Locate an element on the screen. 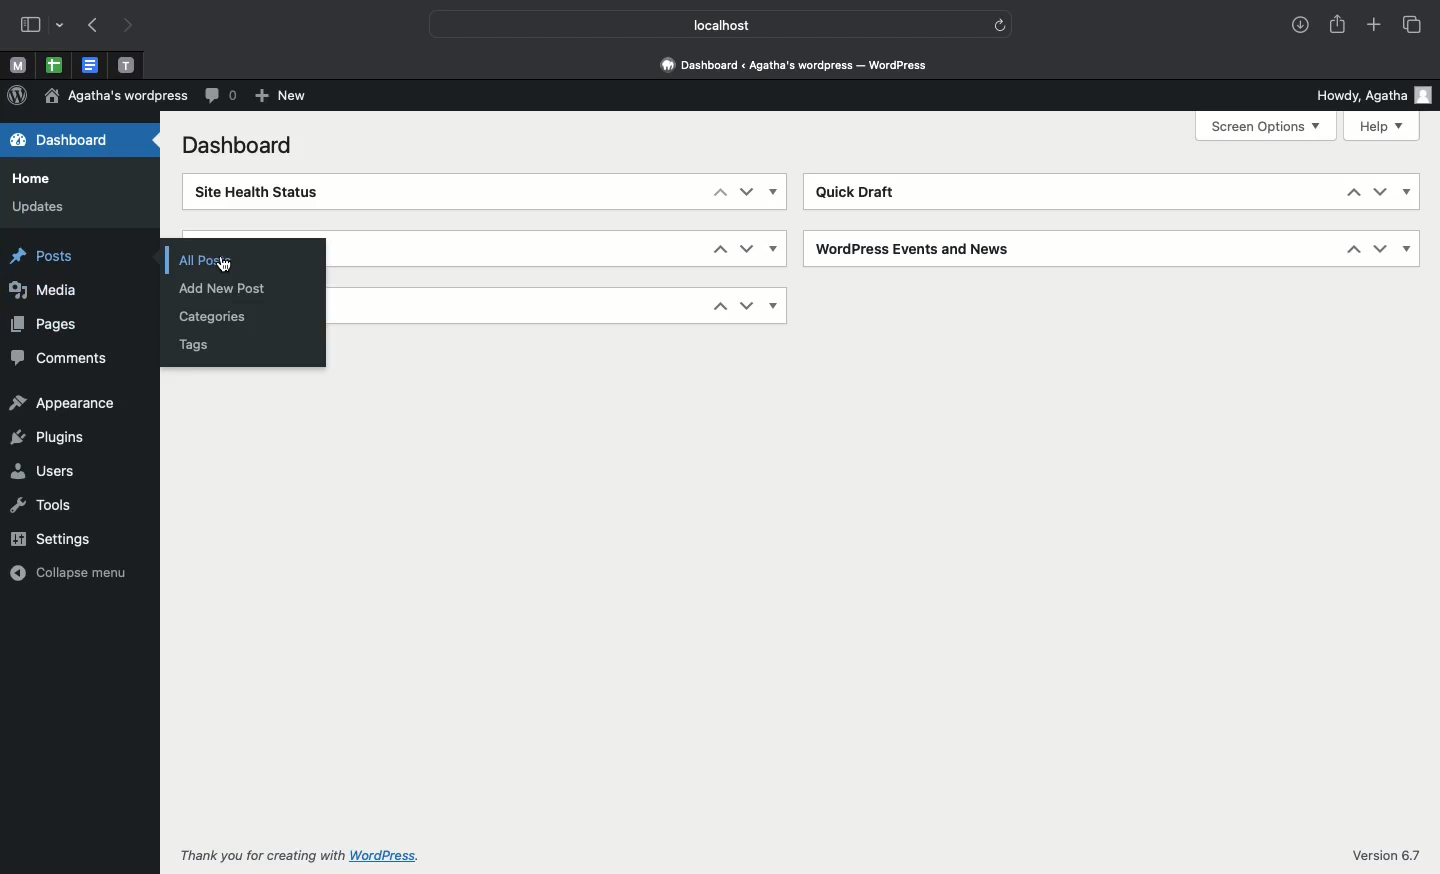 This screenshot has width=1440, height=874. Users is located at coordinates (43, 470).